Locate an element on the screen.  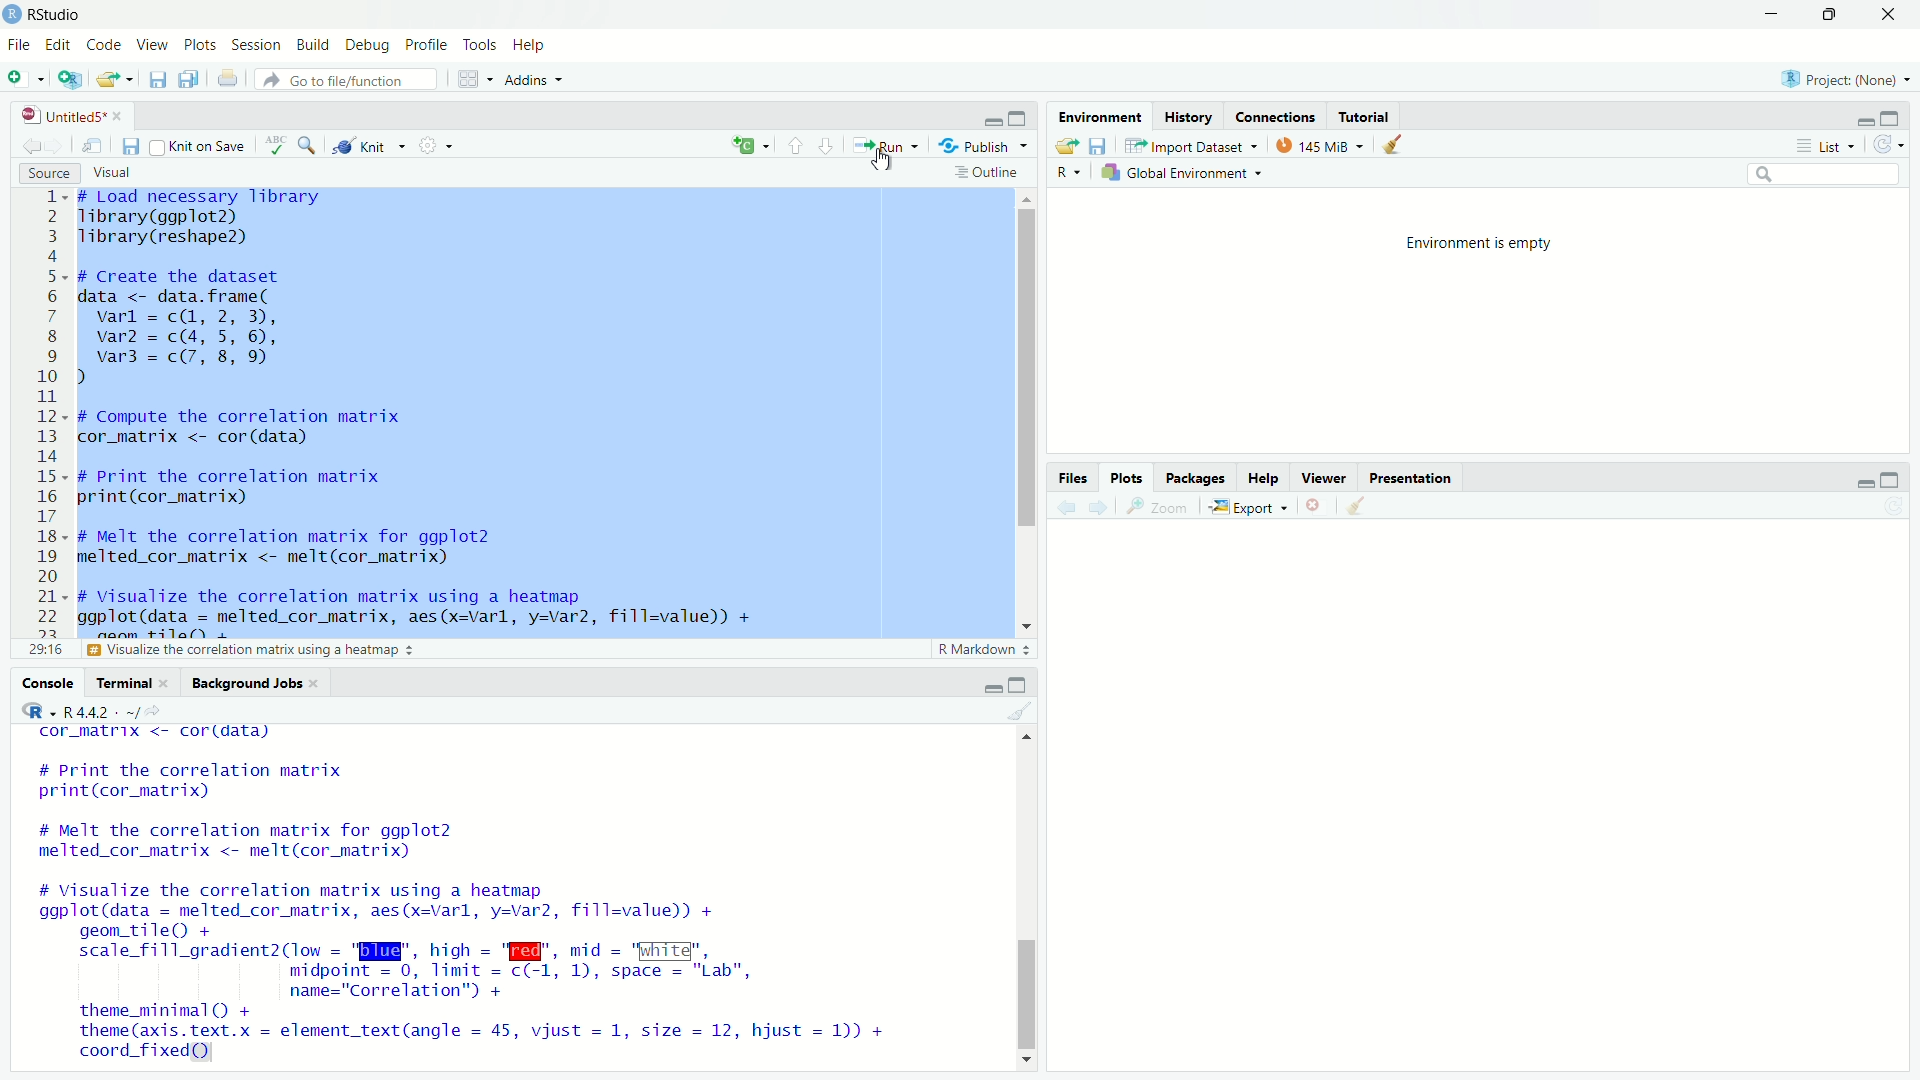
help is located at coordinates (531, 46).